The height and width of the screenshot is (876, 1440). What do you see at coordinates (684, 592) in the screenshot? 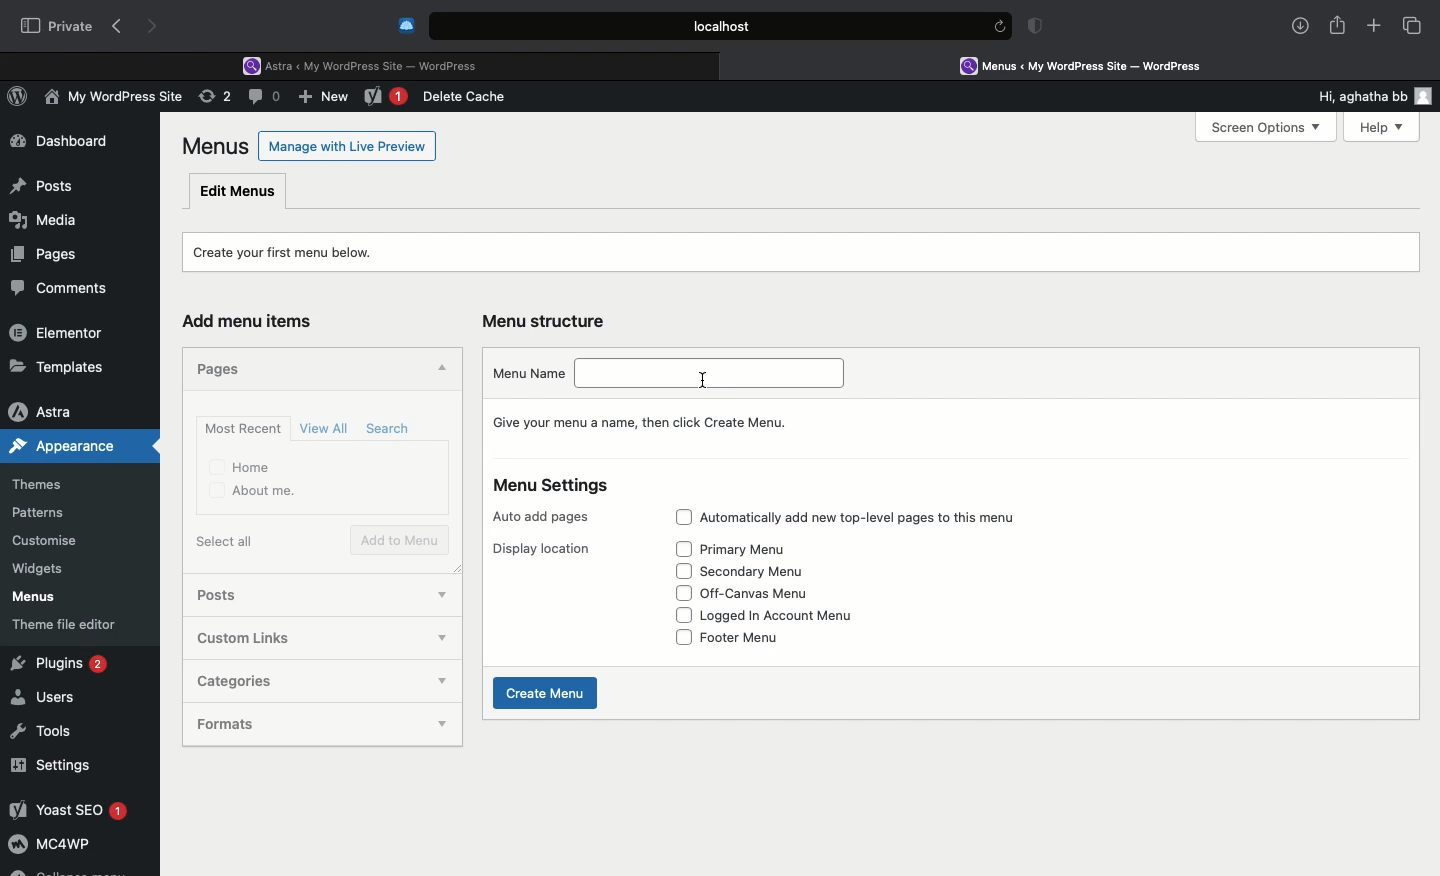
I see `Check box` at bounding box center [684, 592].